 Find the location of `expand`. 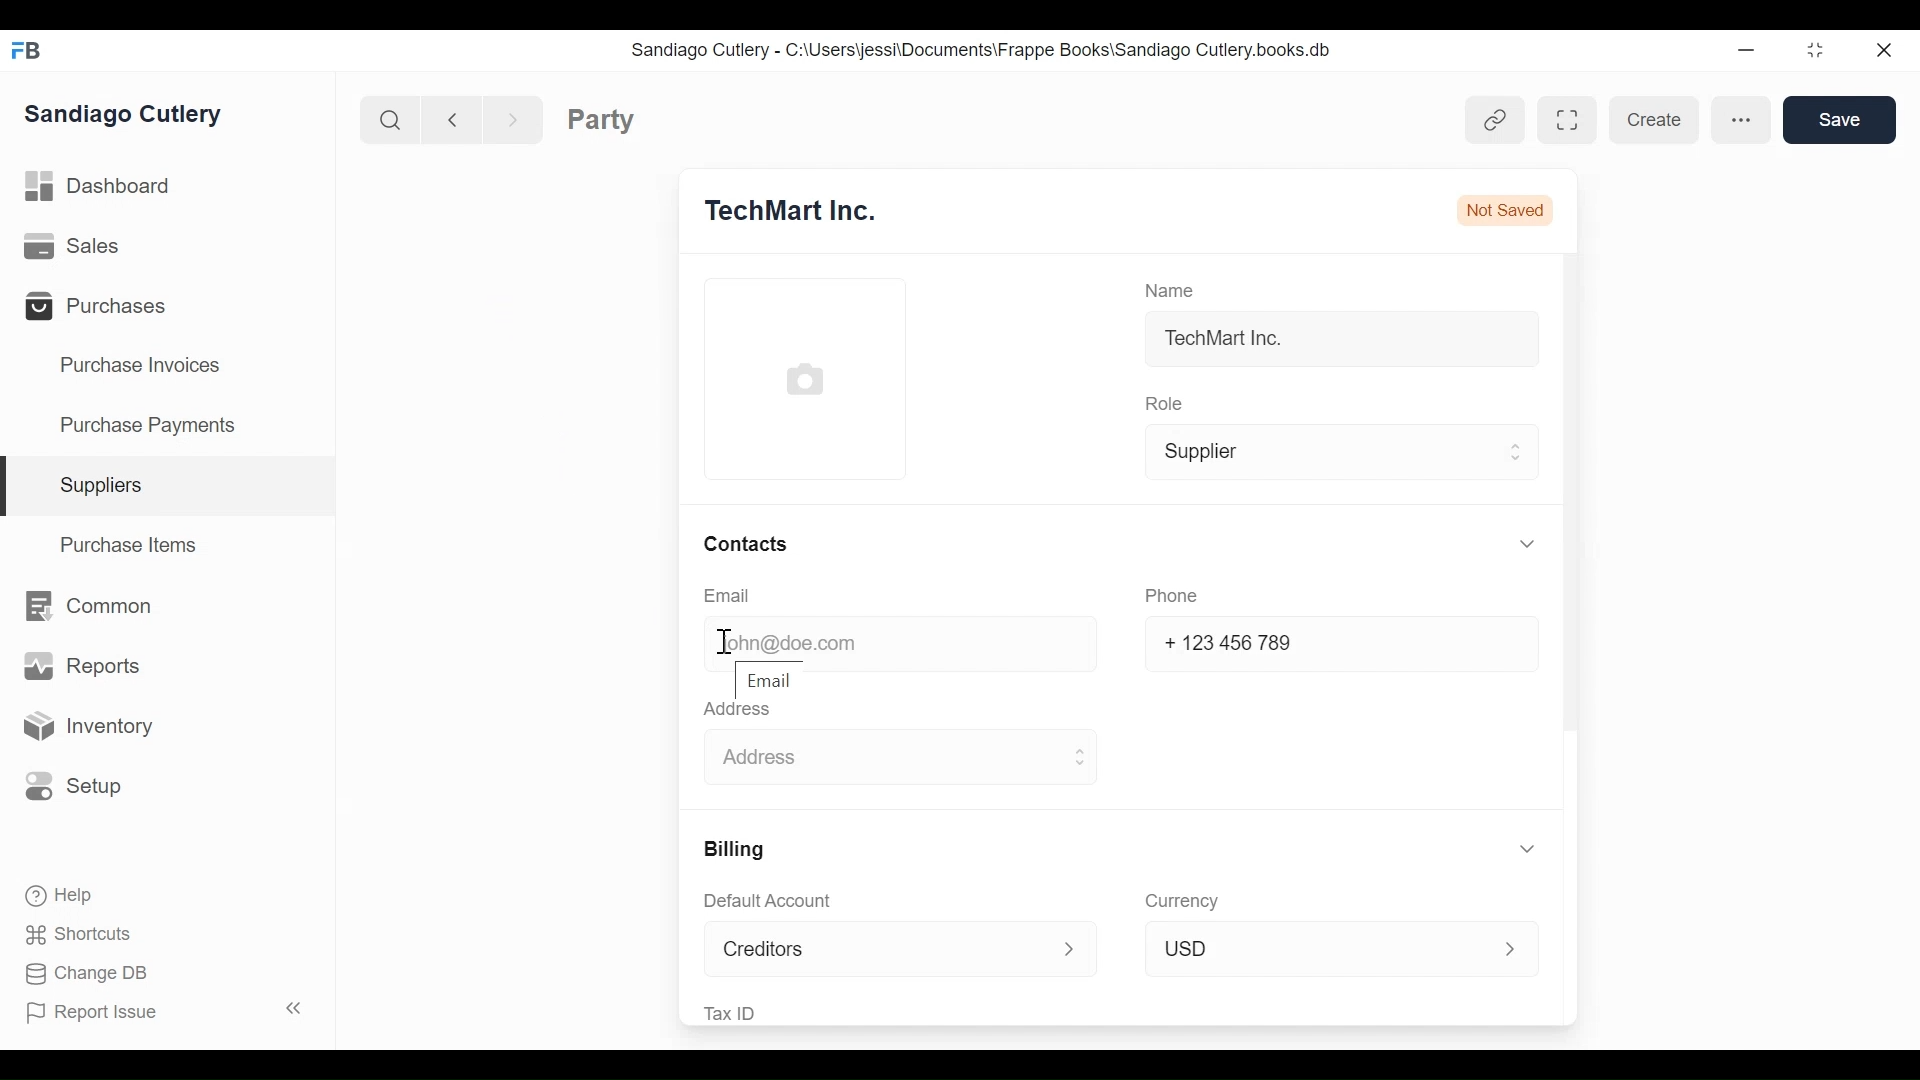

expand is located at coordinates (296, 1005).